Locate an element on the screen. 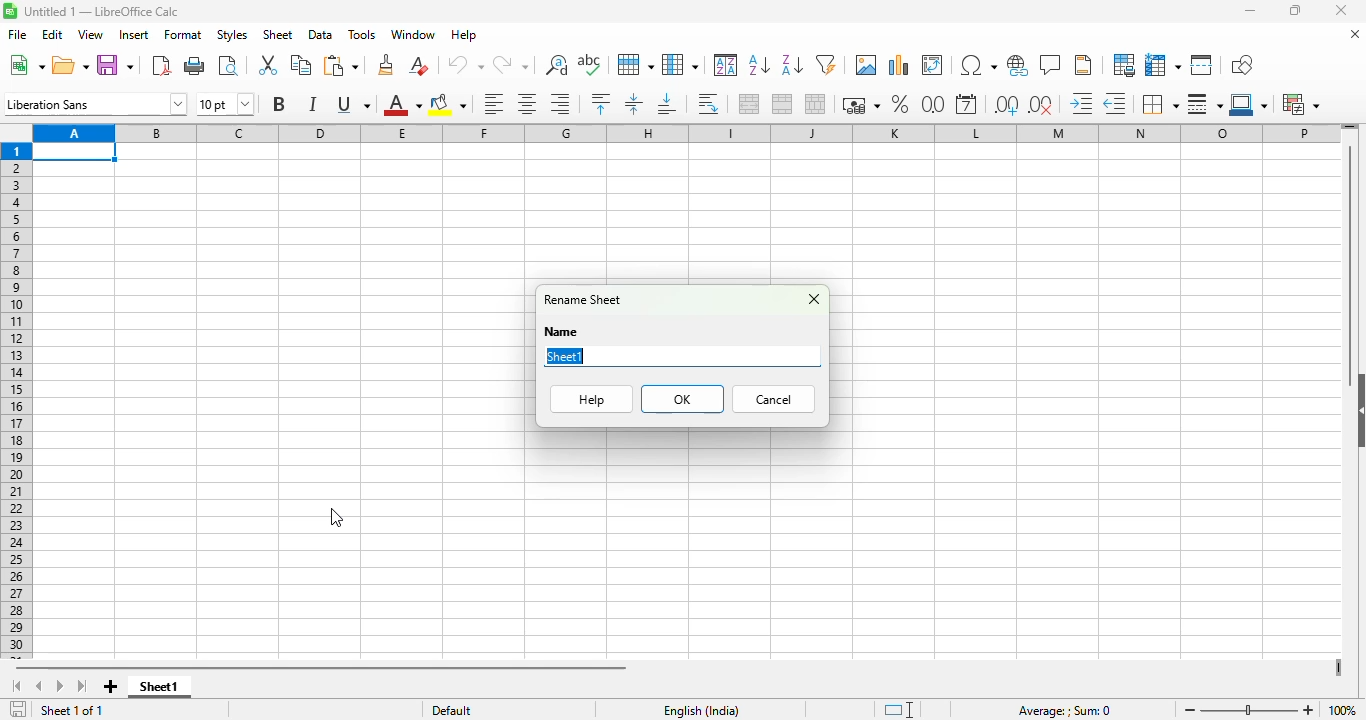  define print area is located at coordinates (1123, 64).